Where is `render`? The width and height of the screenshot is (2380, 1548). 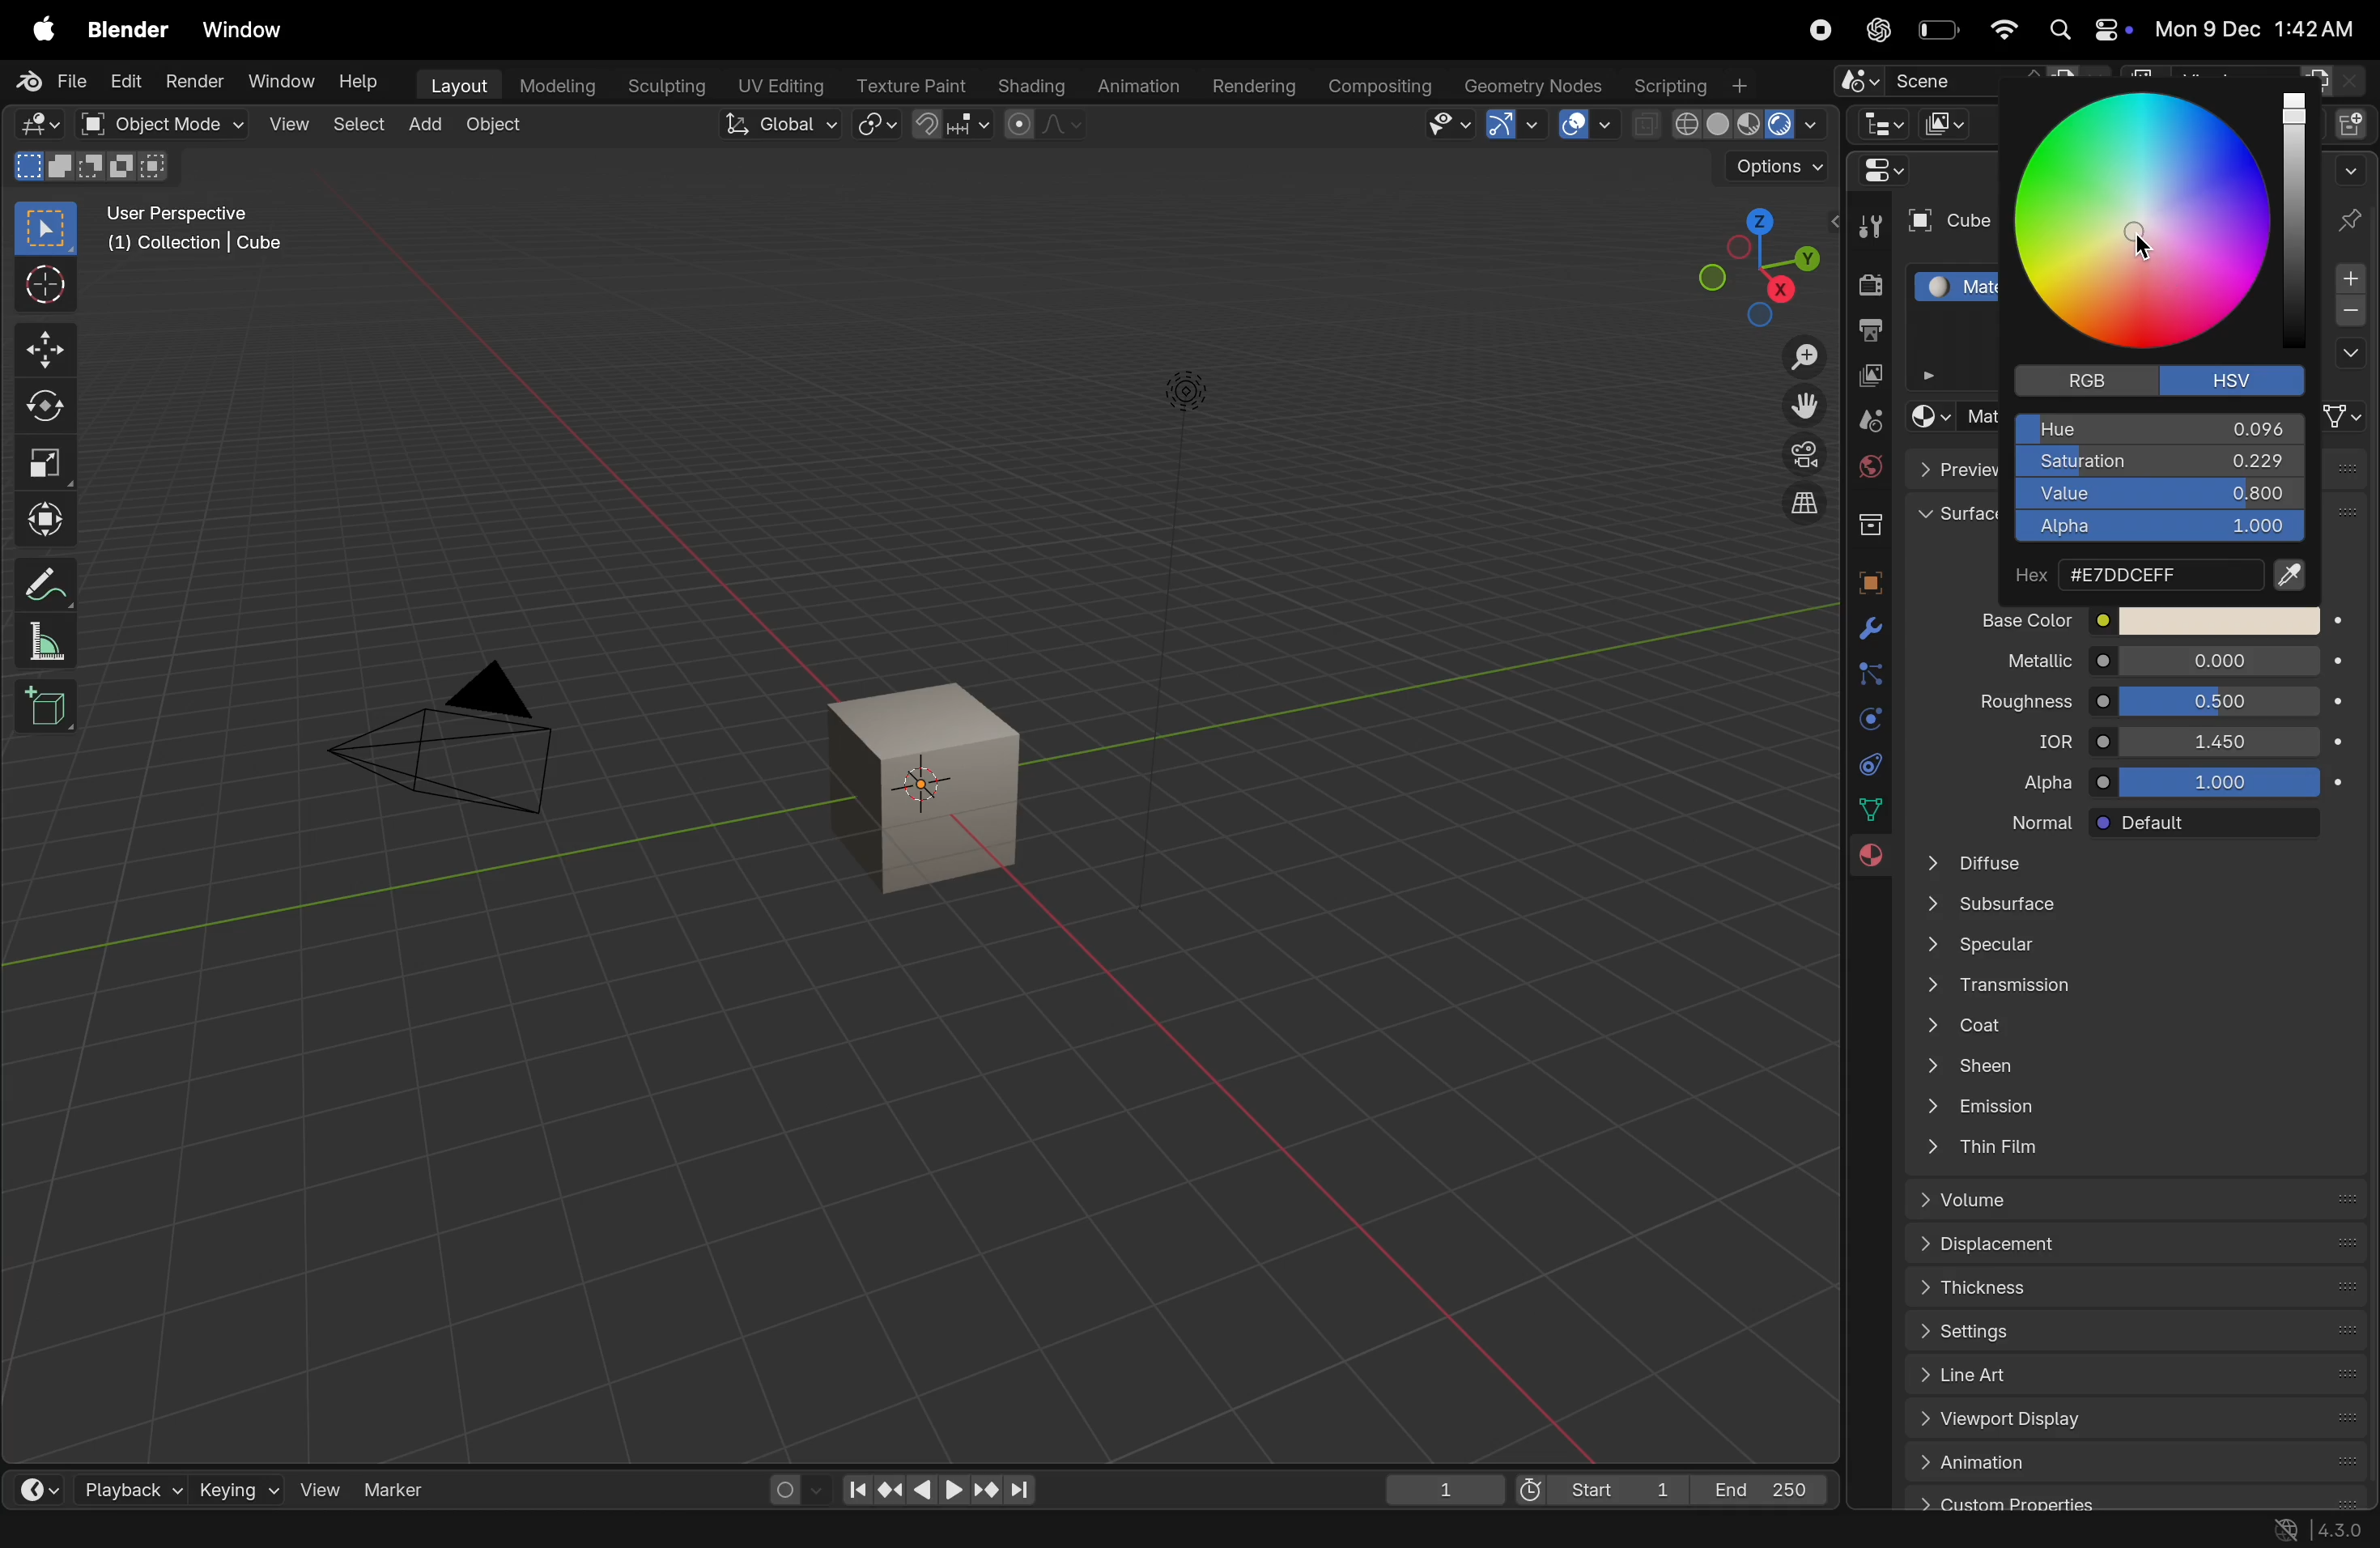 render is located at coordinates (1864, 286).